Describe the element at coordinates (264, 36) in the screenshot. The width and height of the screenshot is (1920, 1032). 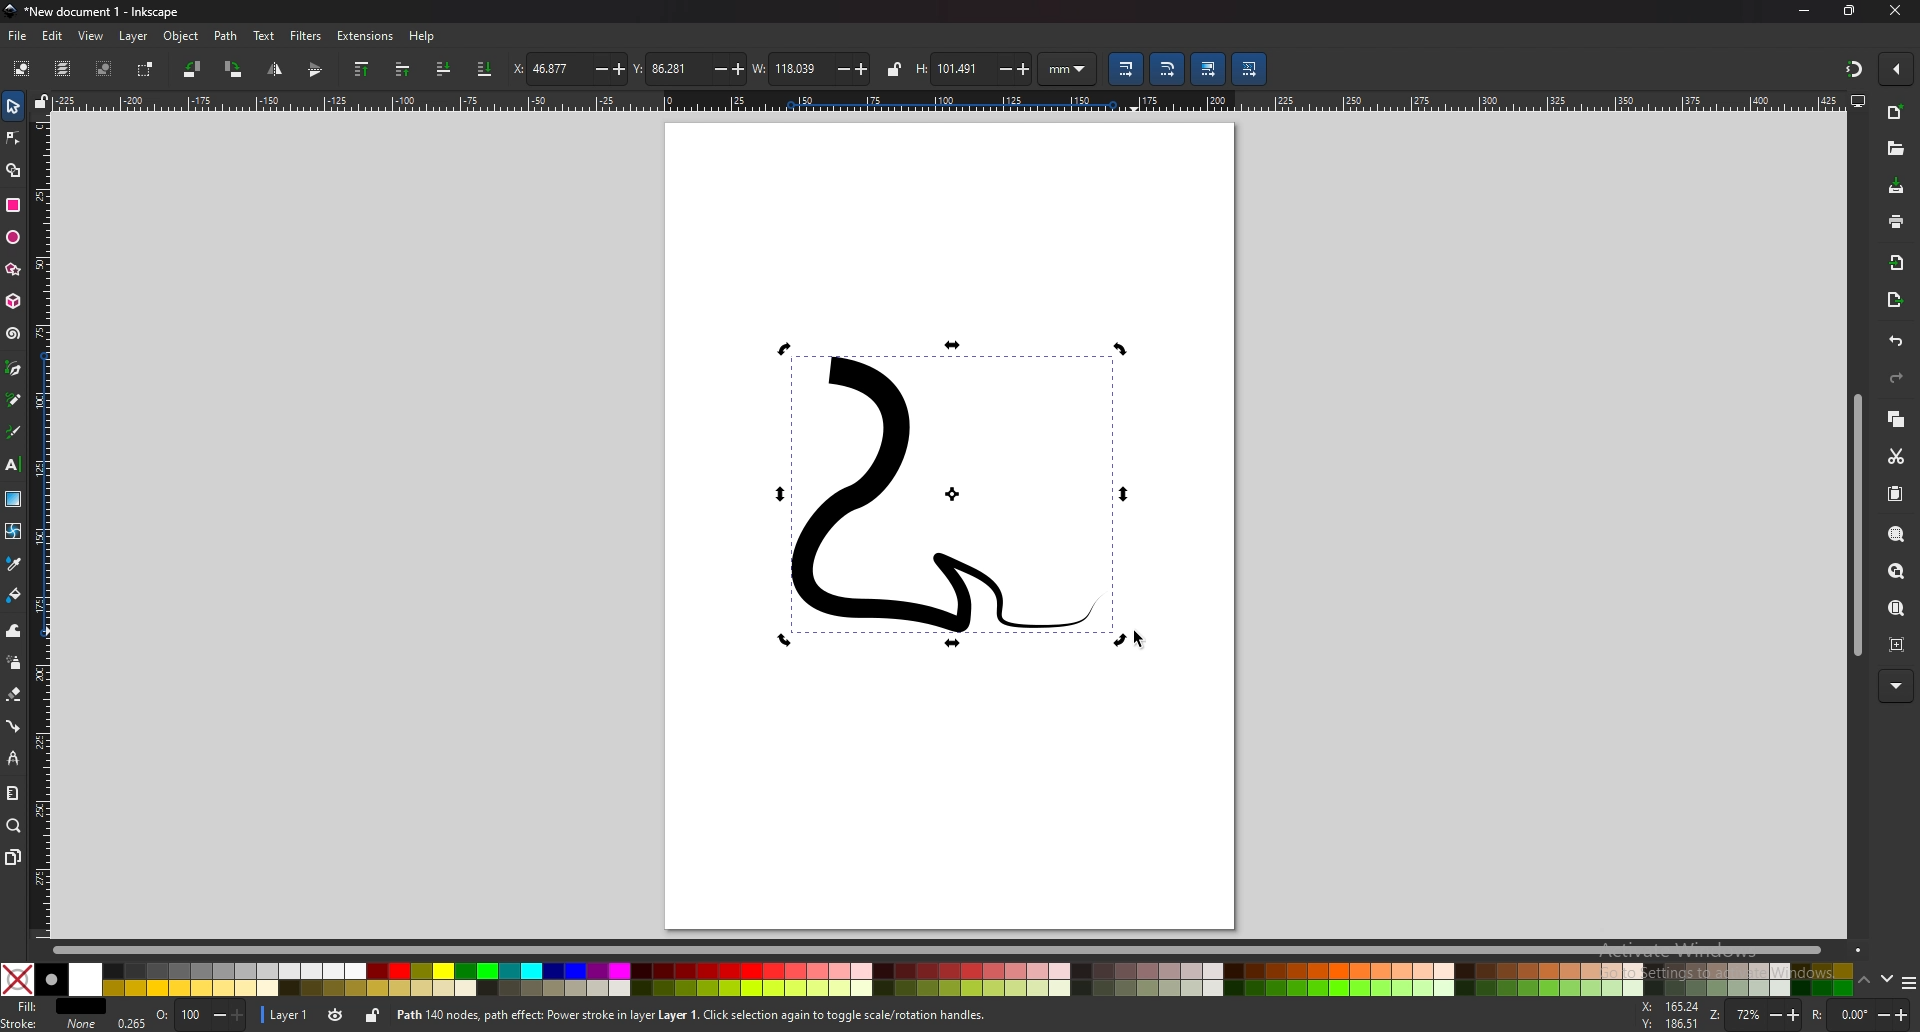
I see `text` at that location.